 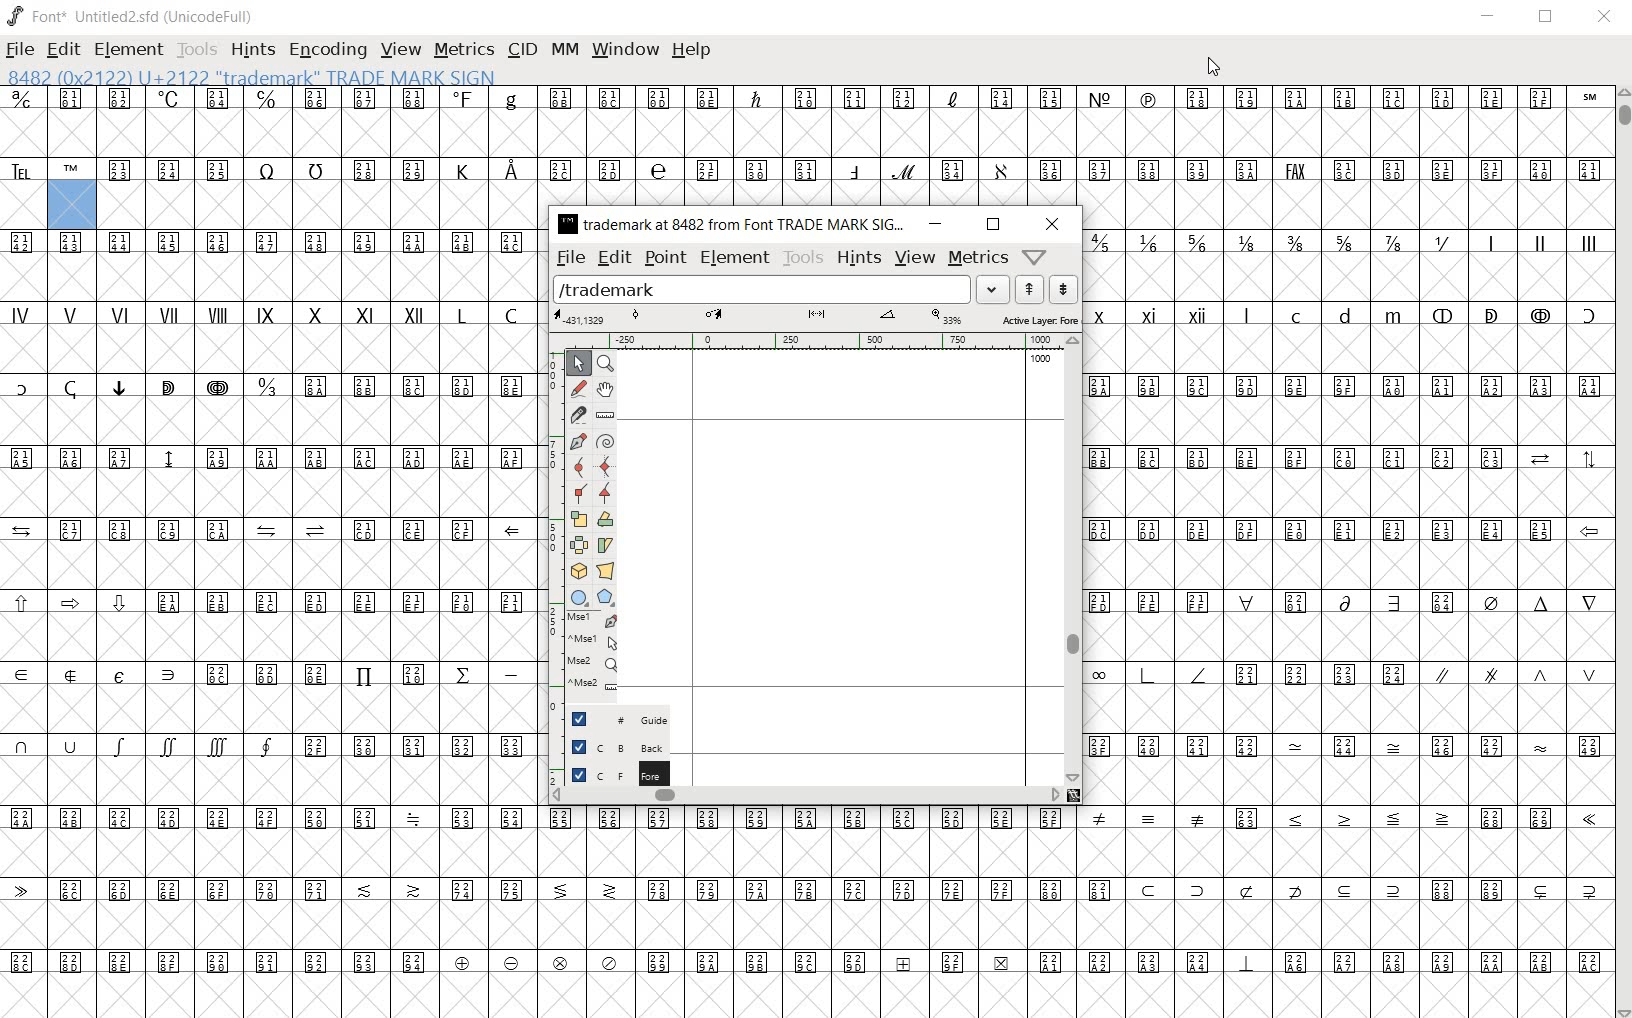 I want to click on RESTORE, so click(x=1545, y=19).